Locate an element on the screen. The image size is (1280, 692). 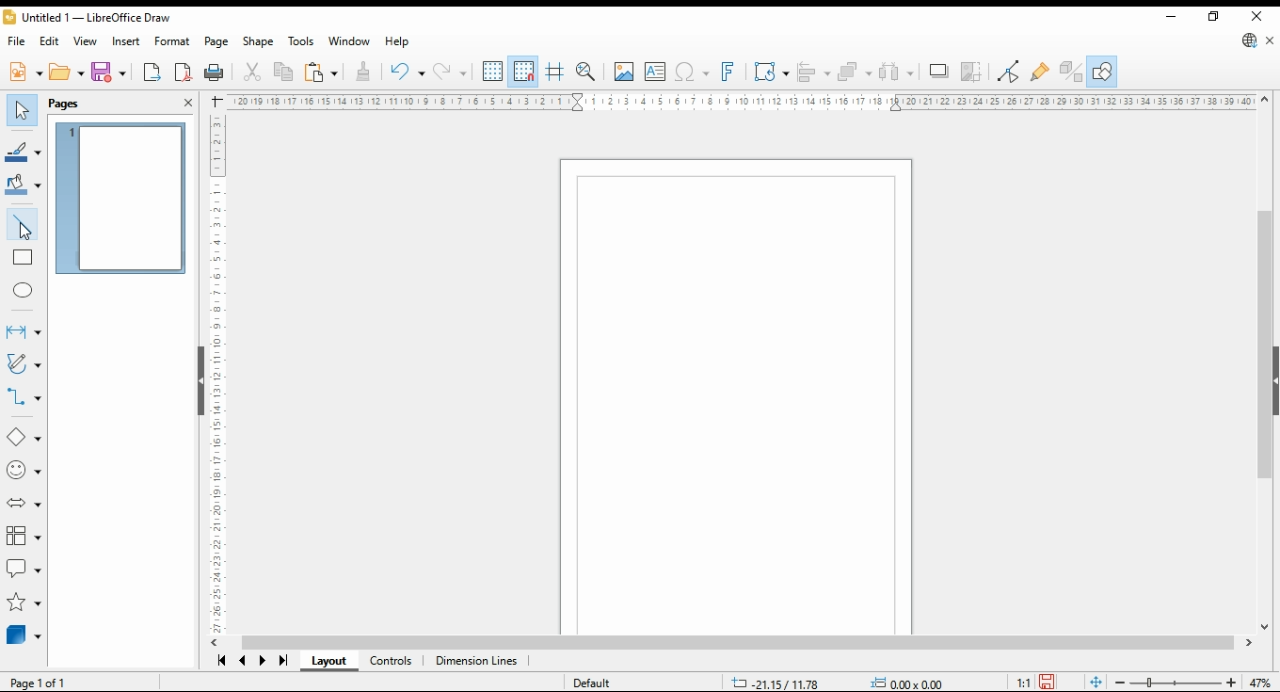
copy is located at coordinates (282, 73).